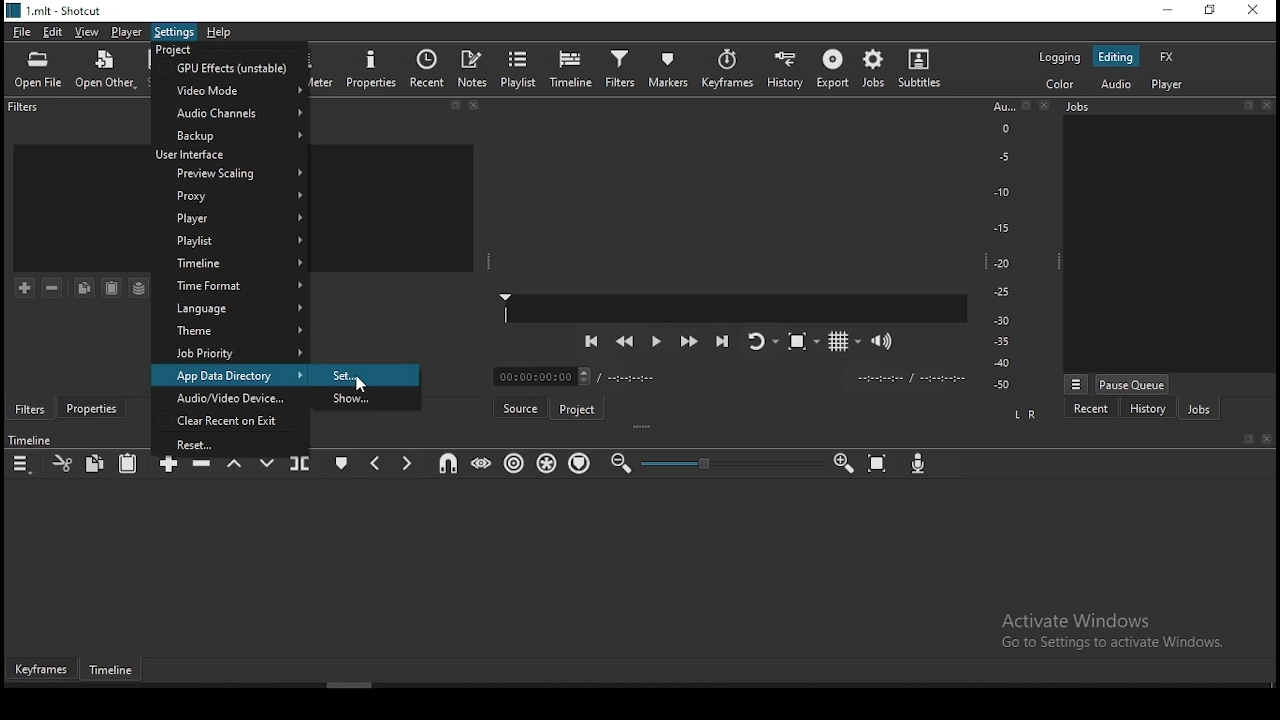 This screenshot has height=720, width=1280. Describe the element at coordinates (579, 464) in the screenshot. I see `ripple markers` at that location.